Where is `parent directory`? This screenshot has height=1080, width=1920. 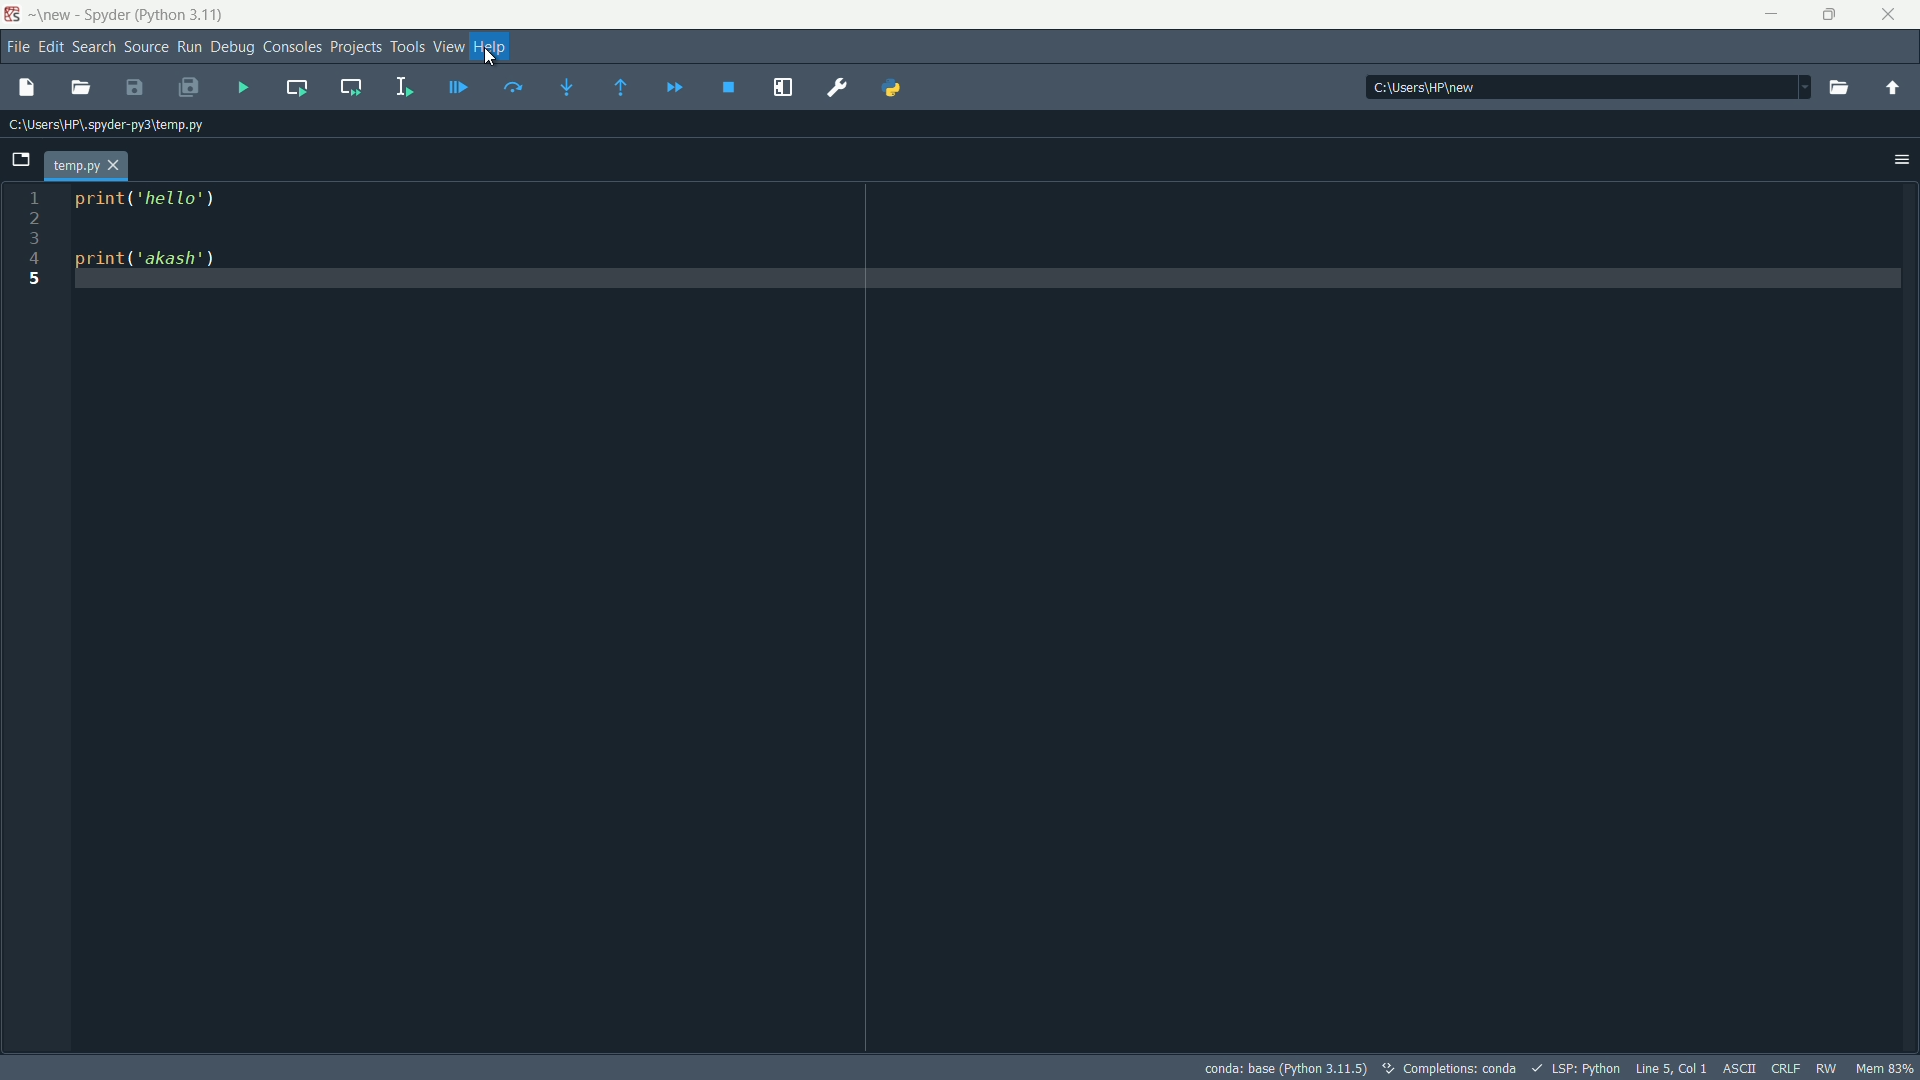
parent directory is located at coordinates (1892, 89).